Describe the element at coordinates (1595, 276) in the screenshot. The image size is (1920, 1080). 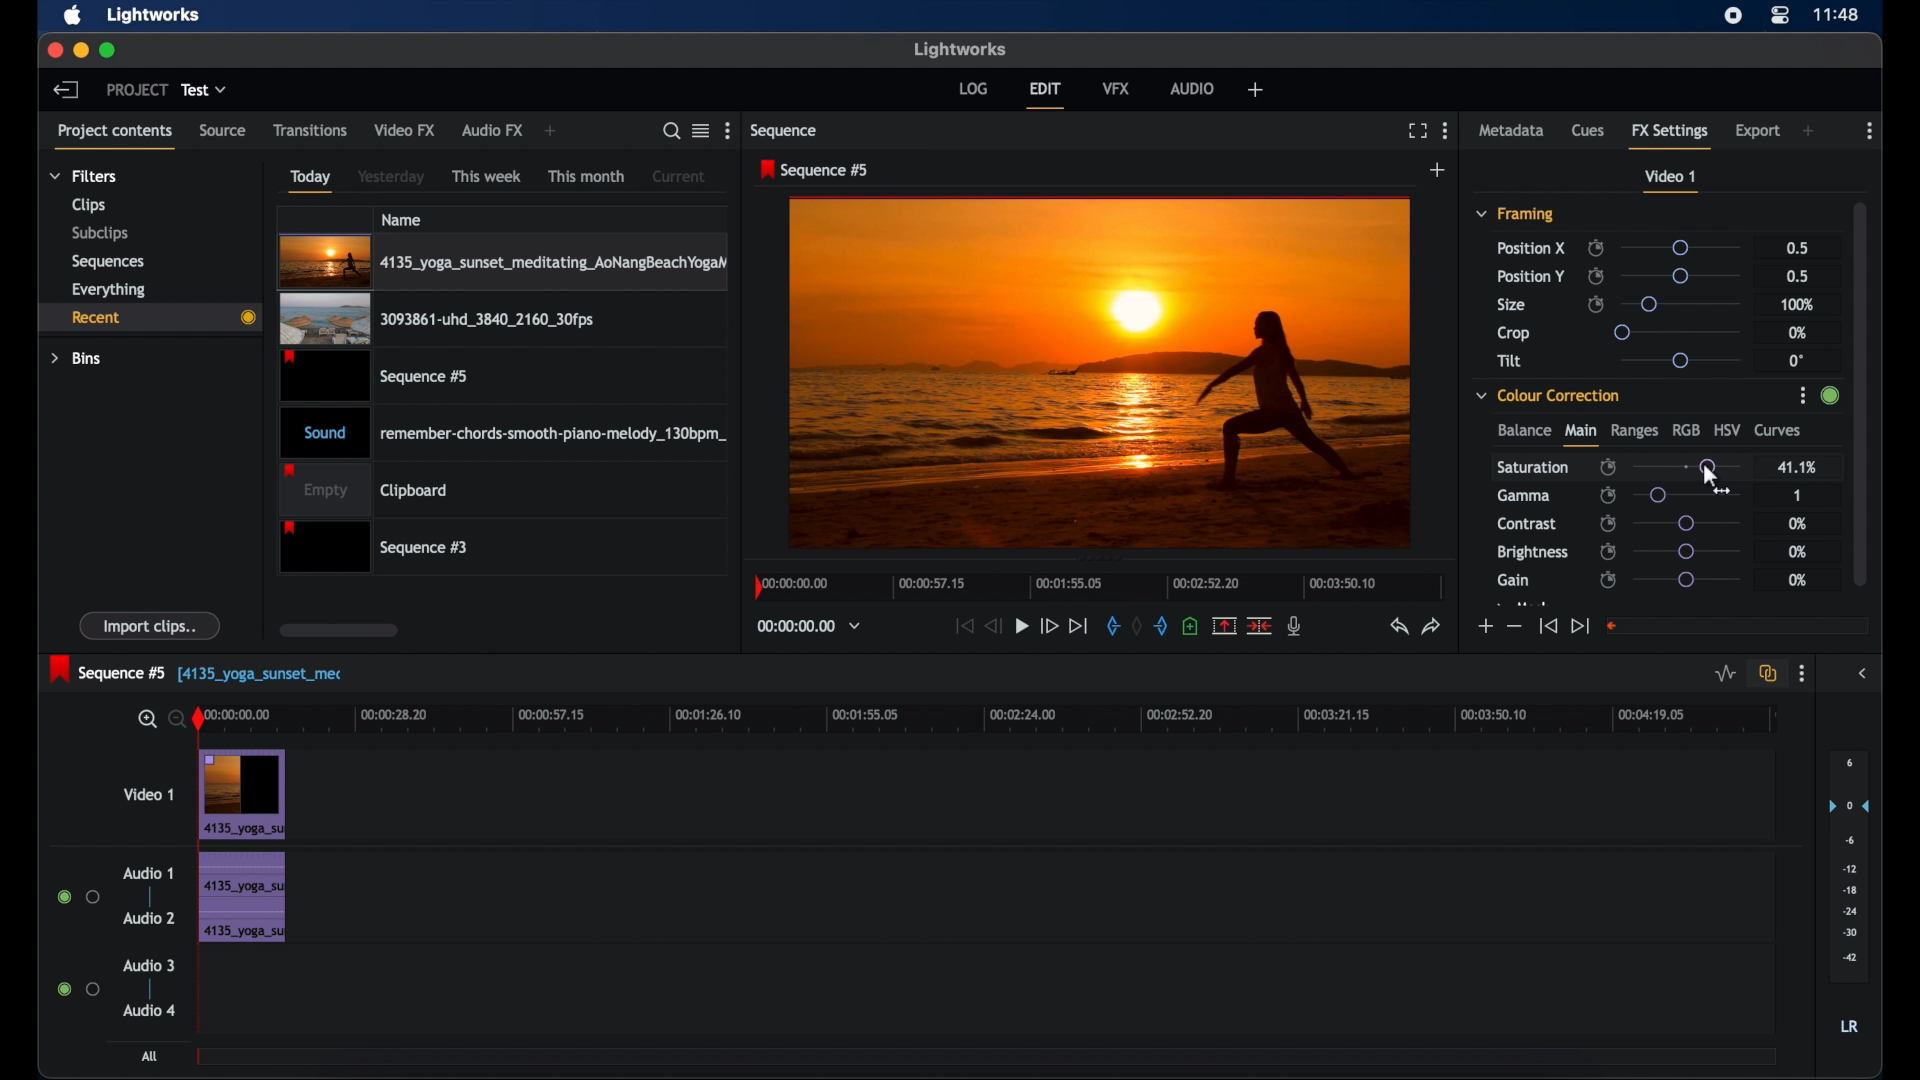
I see `enable/disable keyframes` at that location.